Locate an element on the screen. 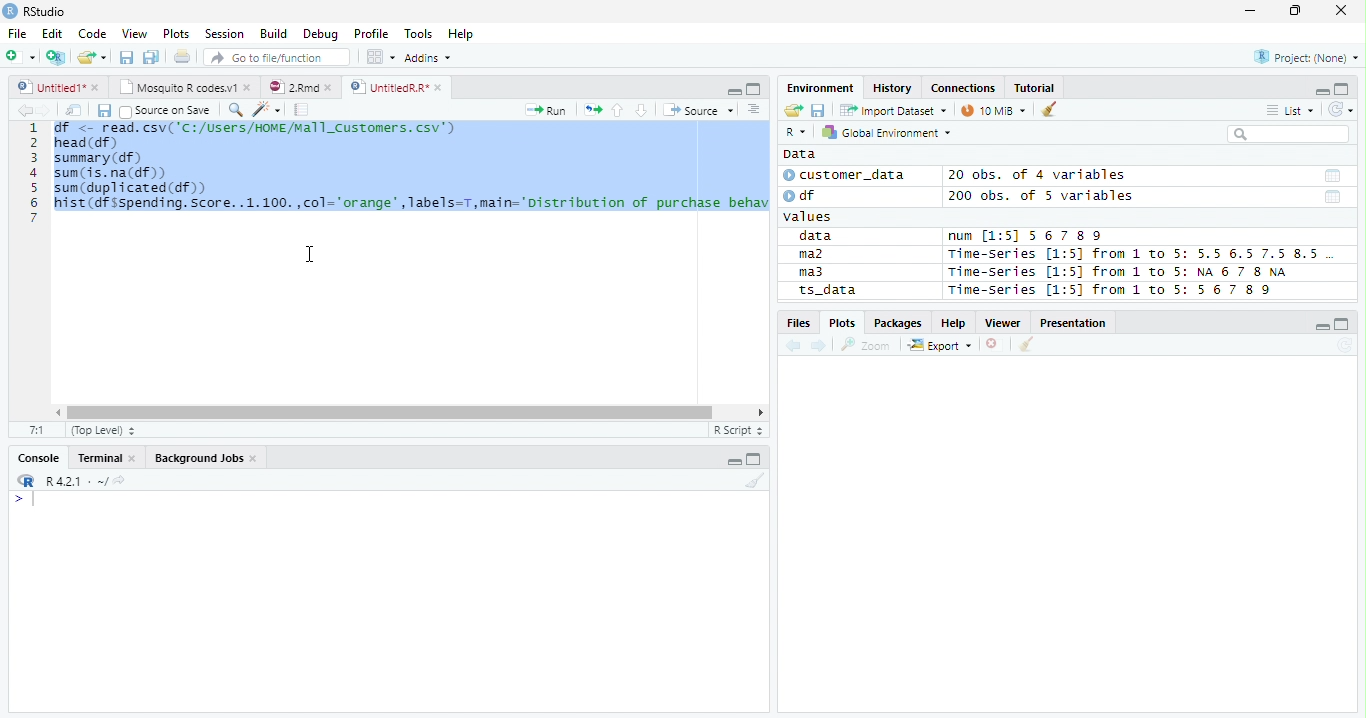  Clean is located at coordinates (1027, 344).